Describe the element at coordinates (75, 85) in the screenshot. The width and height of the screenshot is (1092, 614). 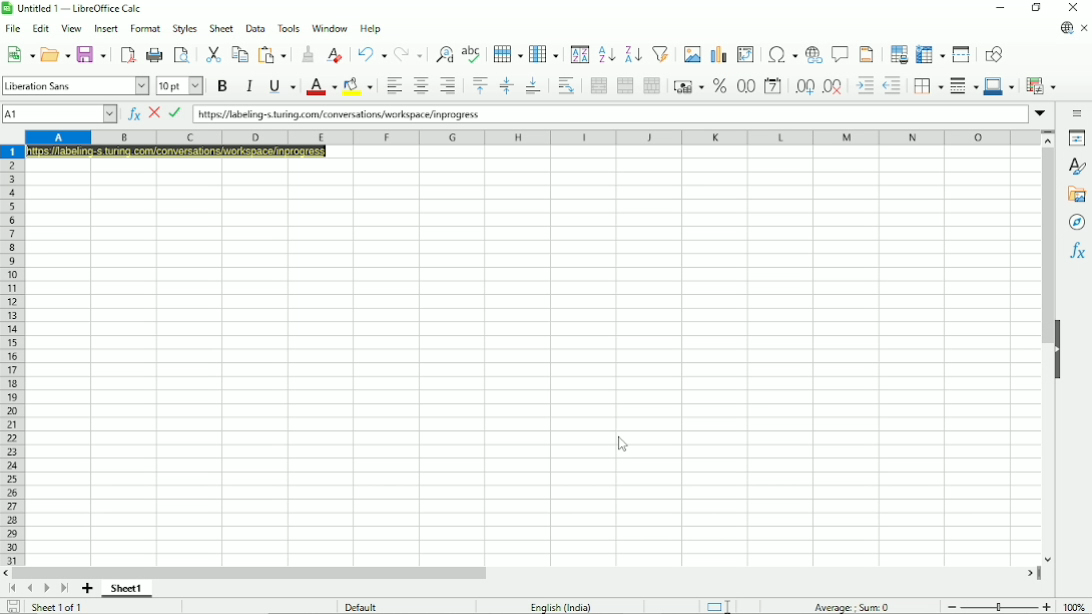
I see `Font style` at that location.